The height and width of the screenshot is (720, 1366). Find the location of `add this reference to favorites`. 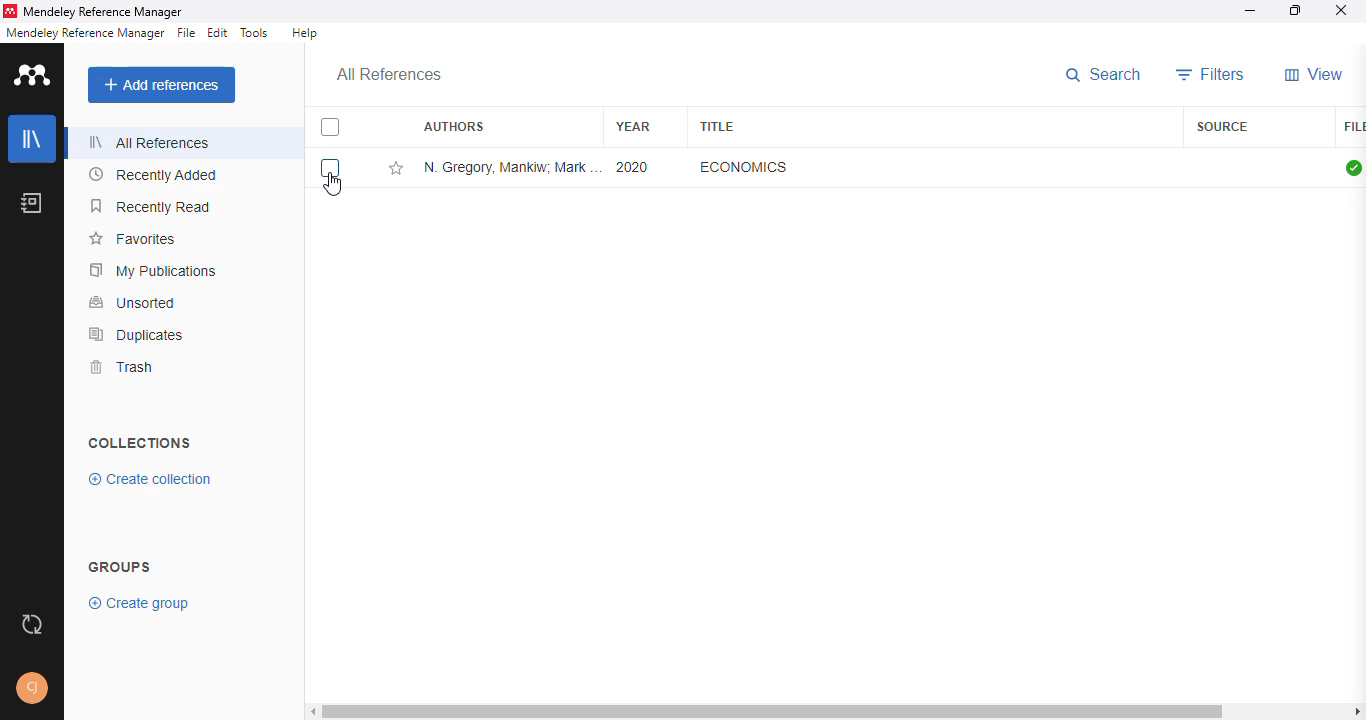

add this reference to favorites is located at coordinates (396, 169).